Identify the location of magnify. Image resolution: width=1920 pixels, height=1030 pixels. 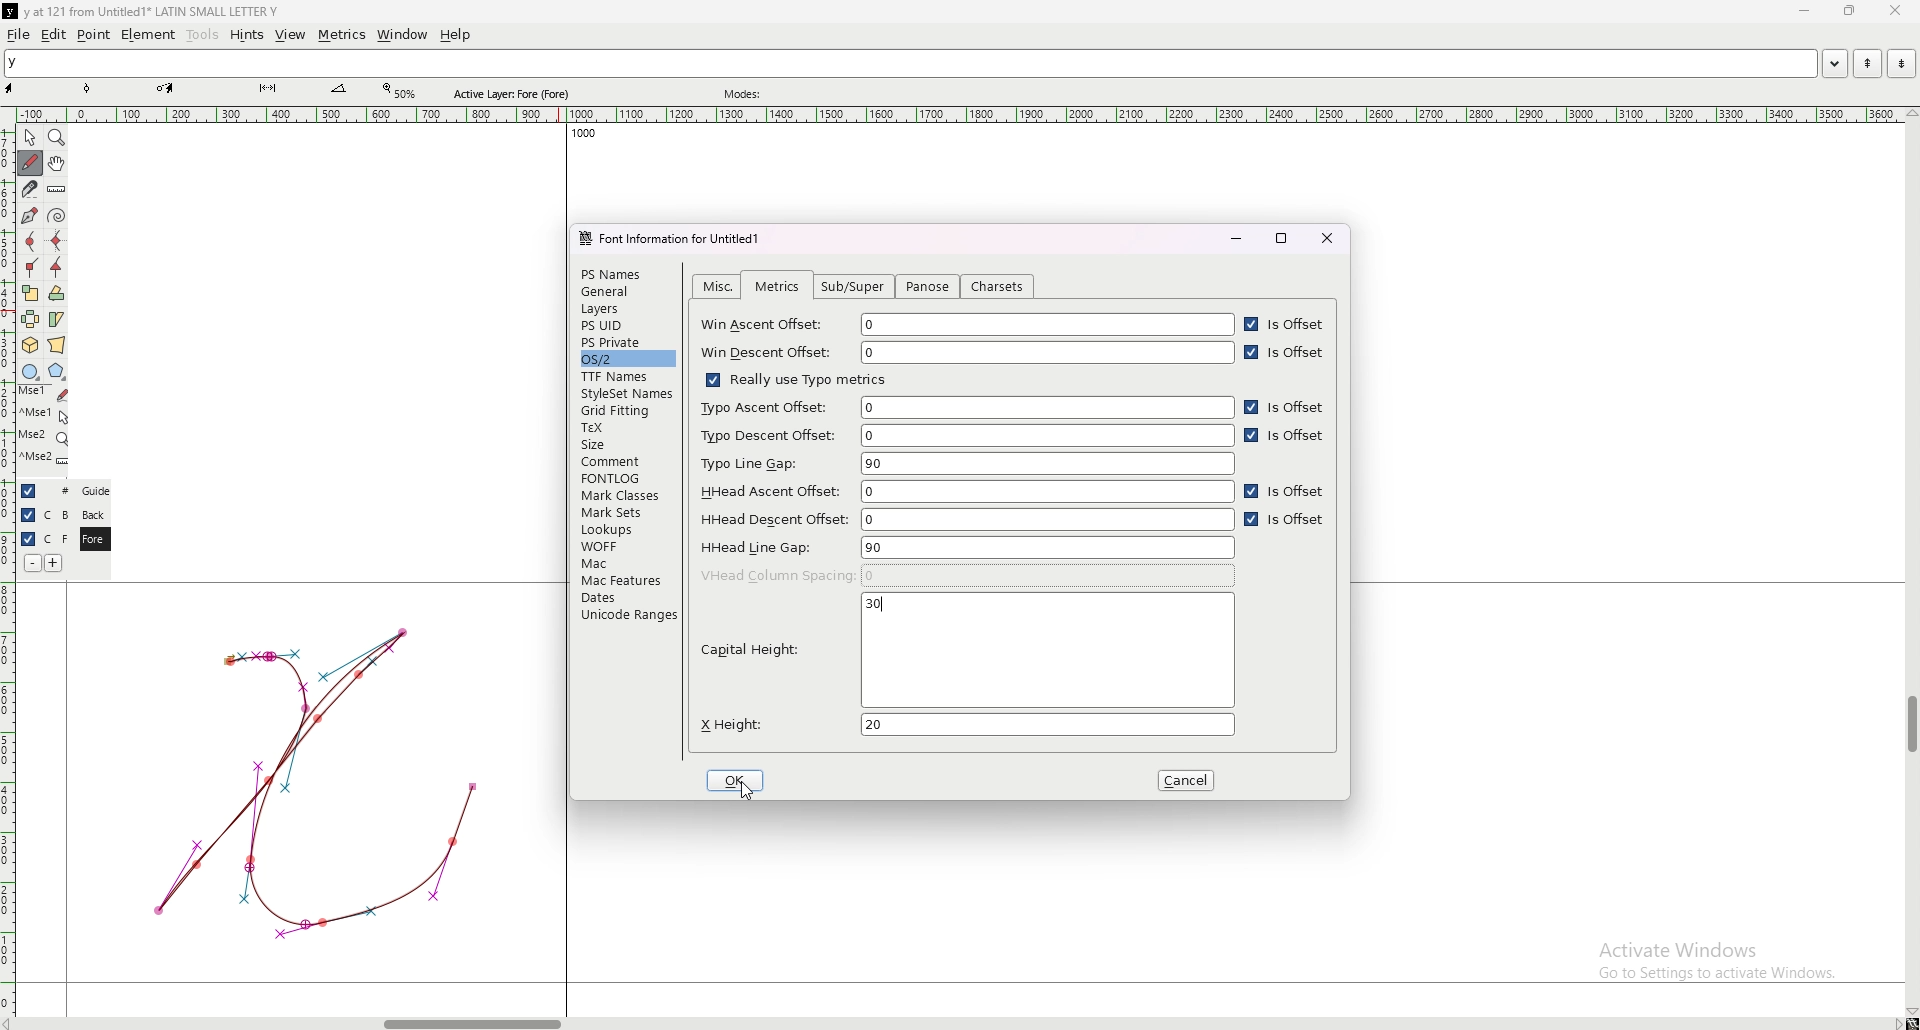
(57, 137).